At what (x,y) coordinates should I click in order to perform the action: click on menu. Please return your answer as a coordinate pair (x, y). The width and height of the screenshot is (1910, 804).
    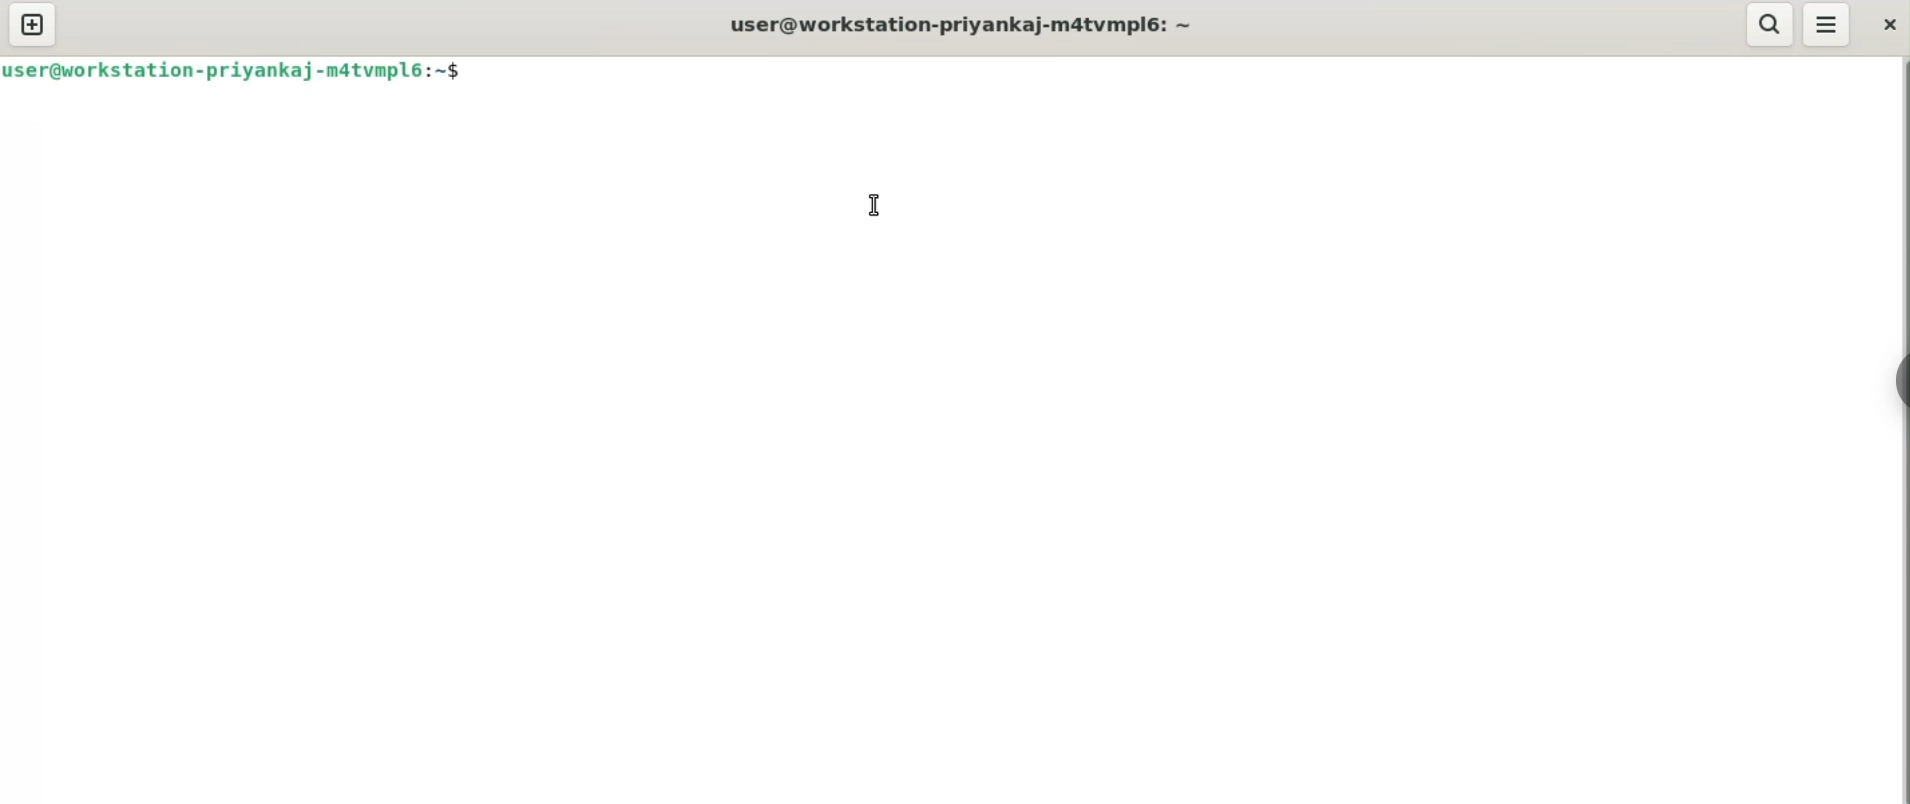
    Looking at the image, I should click on (1828, 24).